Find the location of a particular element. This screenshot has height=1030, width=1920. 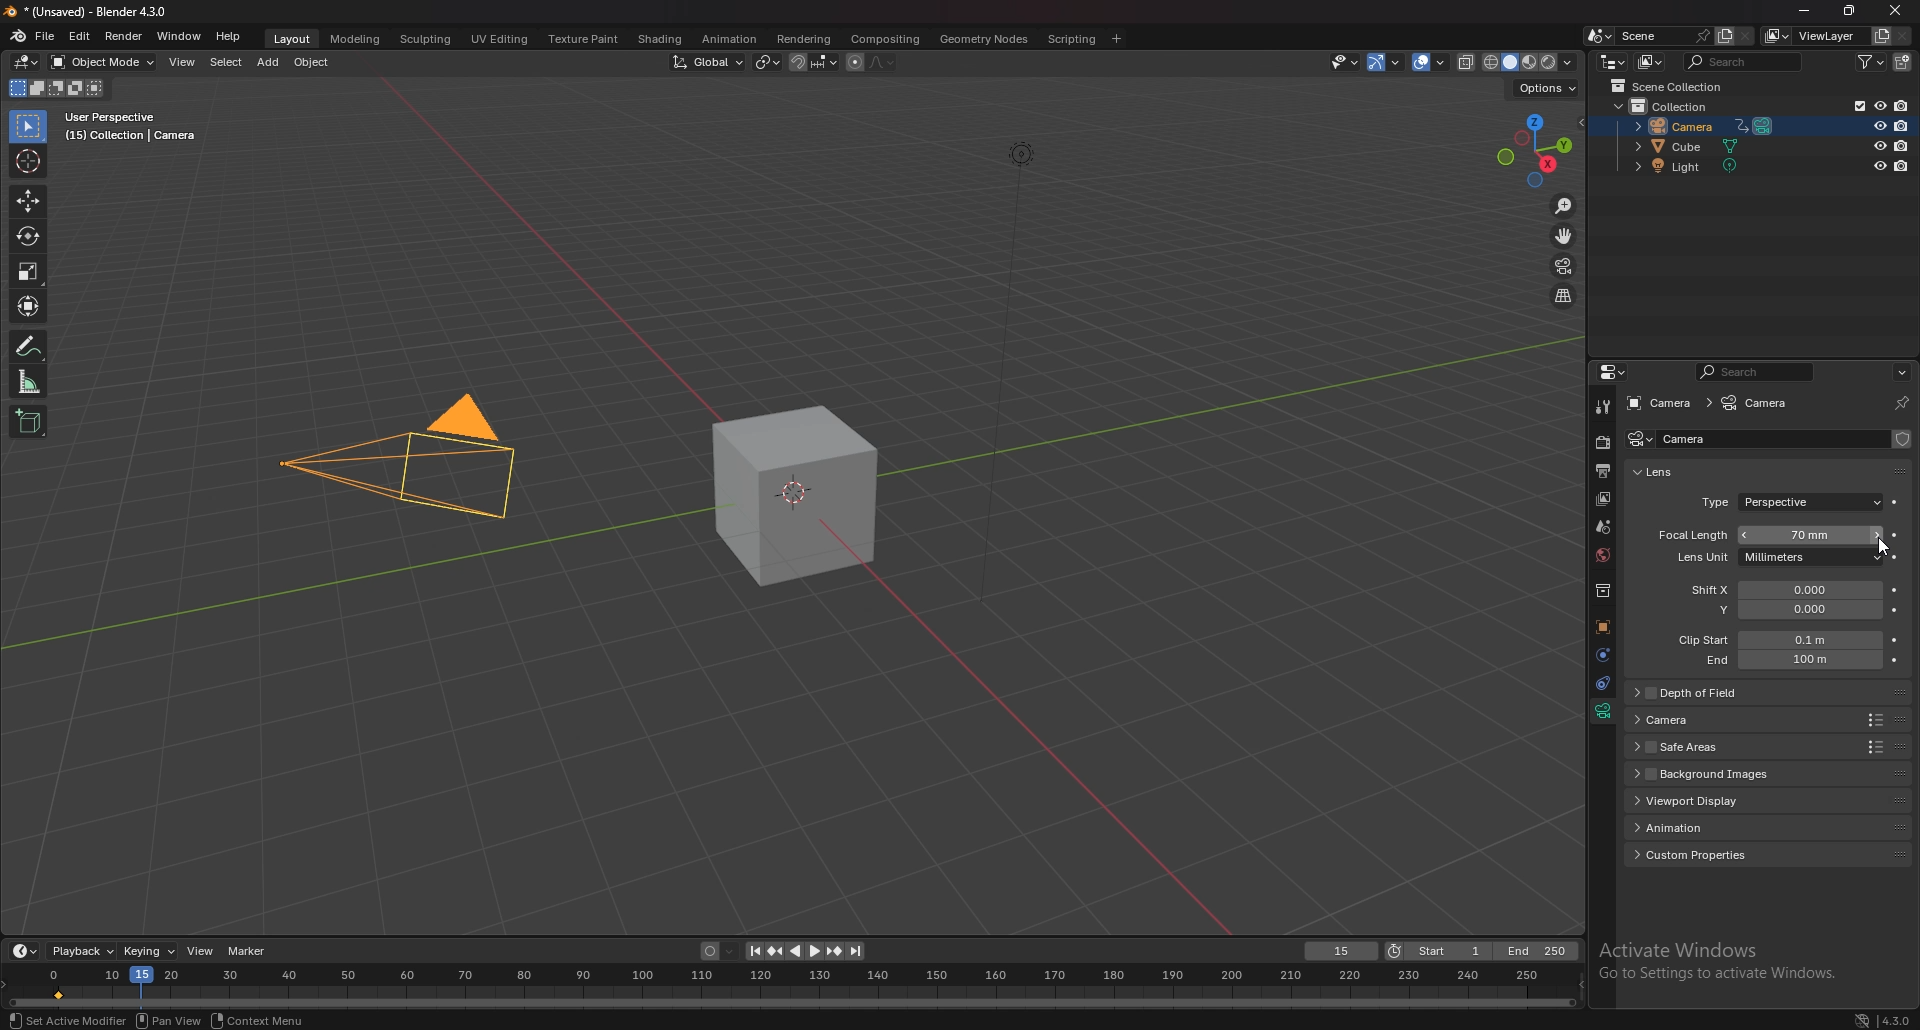

shift y is located at coordinates (1780, 610).